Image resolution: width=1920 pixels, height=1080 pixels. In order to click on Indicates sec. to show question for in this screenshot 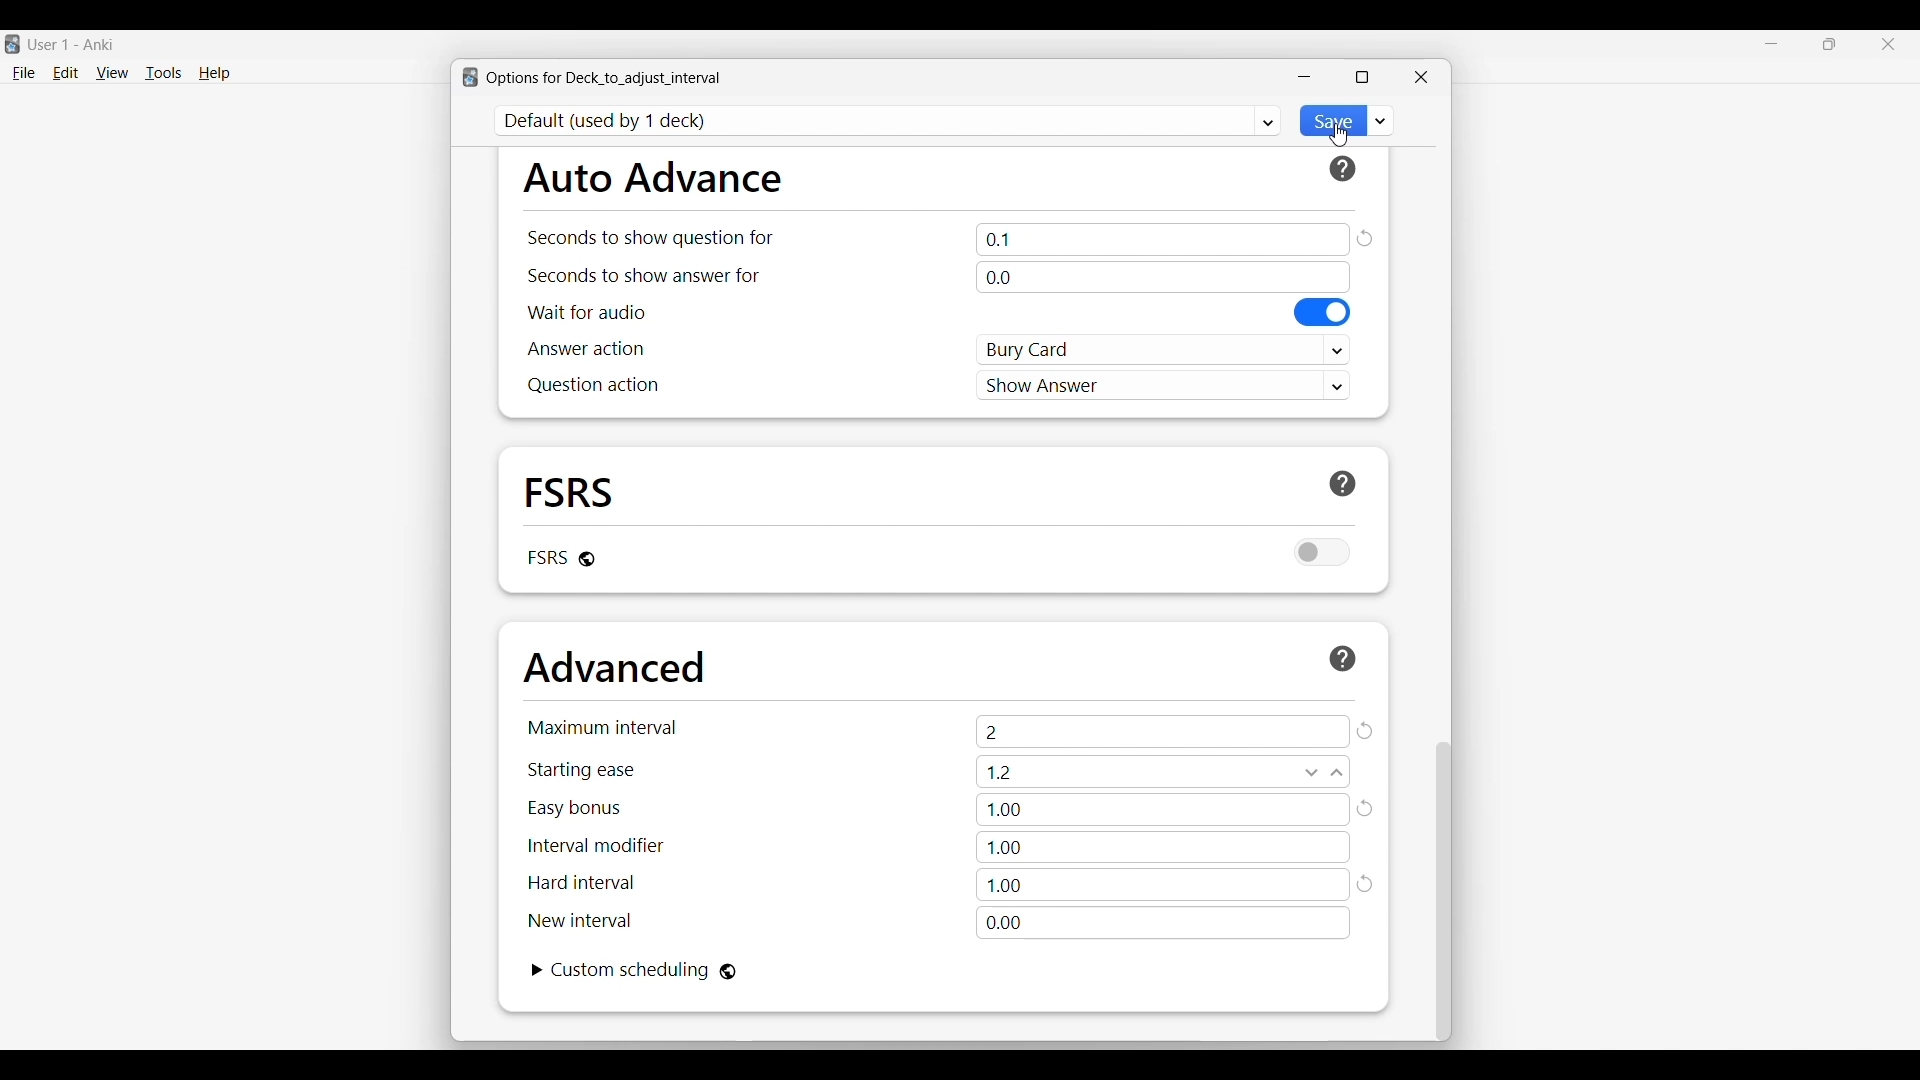, I will do `click(649, 238)`.